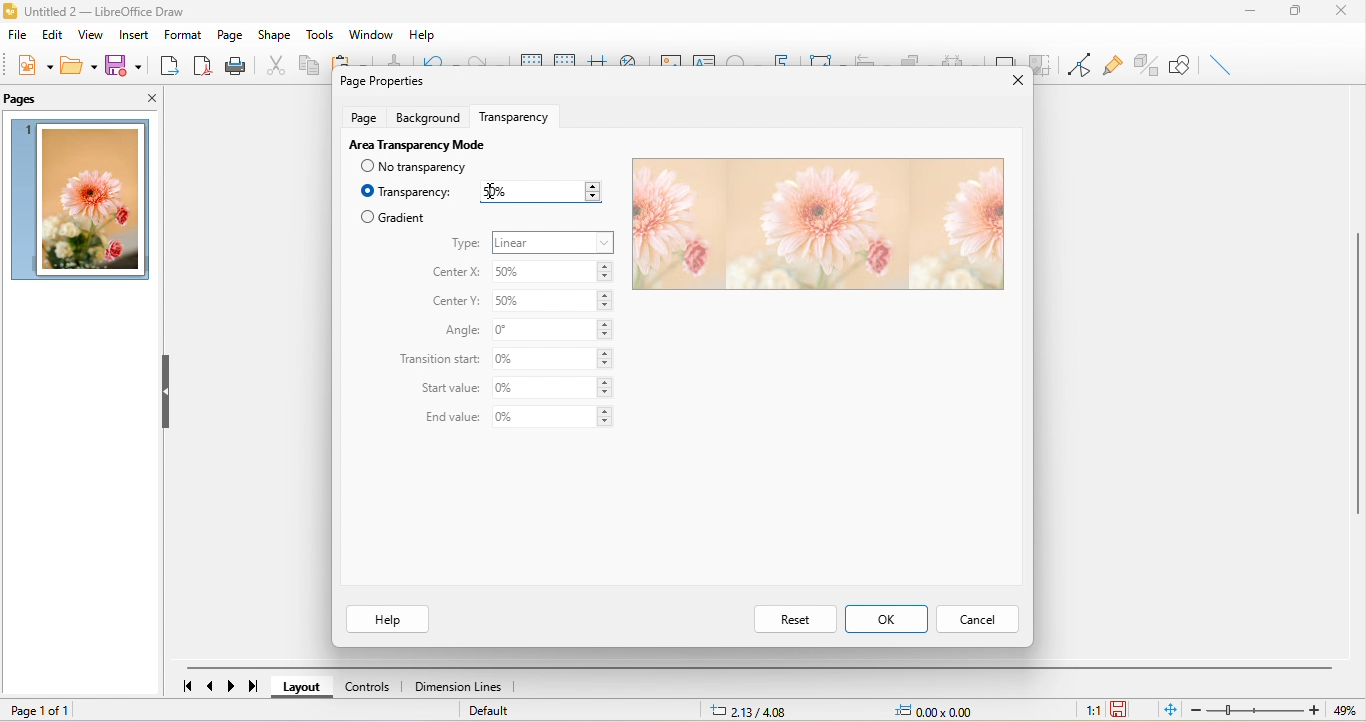  What do you see at coordinates (249, 686) in the screenshot?
I see `last page` at bounding box center [249, 686].